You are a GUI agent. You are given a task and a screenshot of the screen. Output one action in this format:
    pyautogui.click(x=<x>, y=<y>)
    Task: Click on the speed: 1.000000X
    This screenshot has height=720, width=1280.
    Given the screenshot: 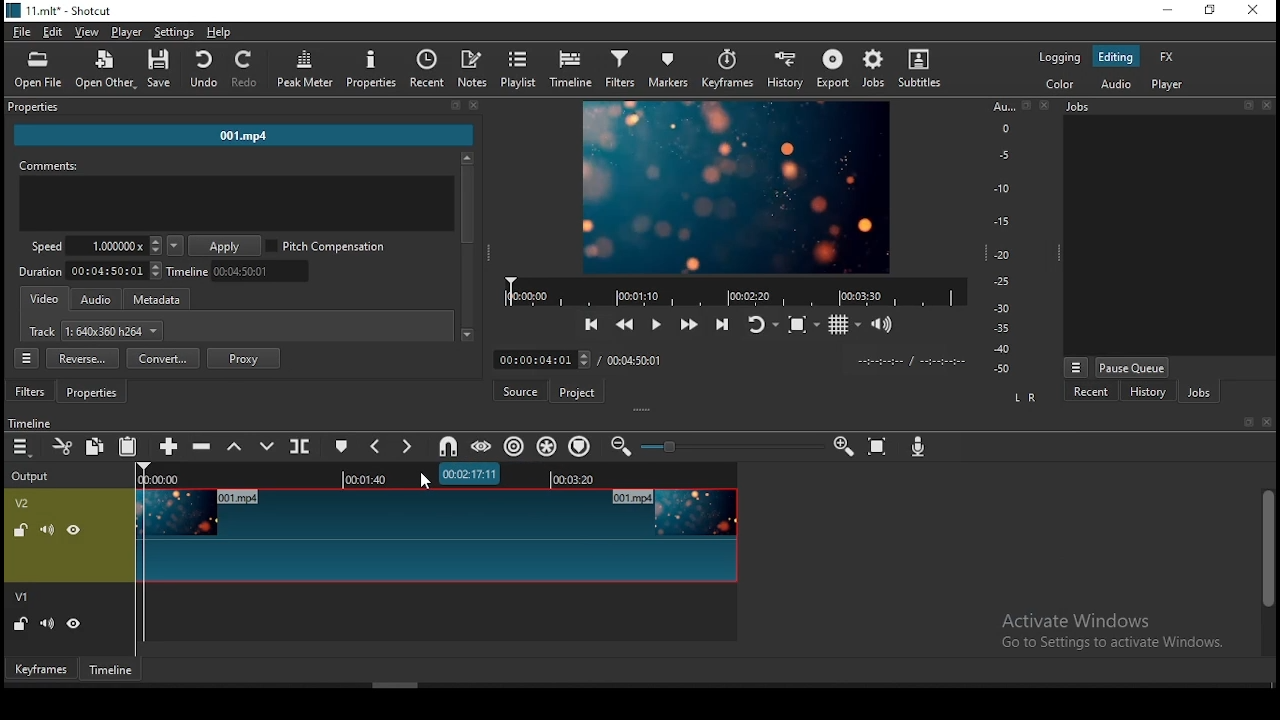 What is the action you would take?
    pyautogui.click(x=90, y=246)
    